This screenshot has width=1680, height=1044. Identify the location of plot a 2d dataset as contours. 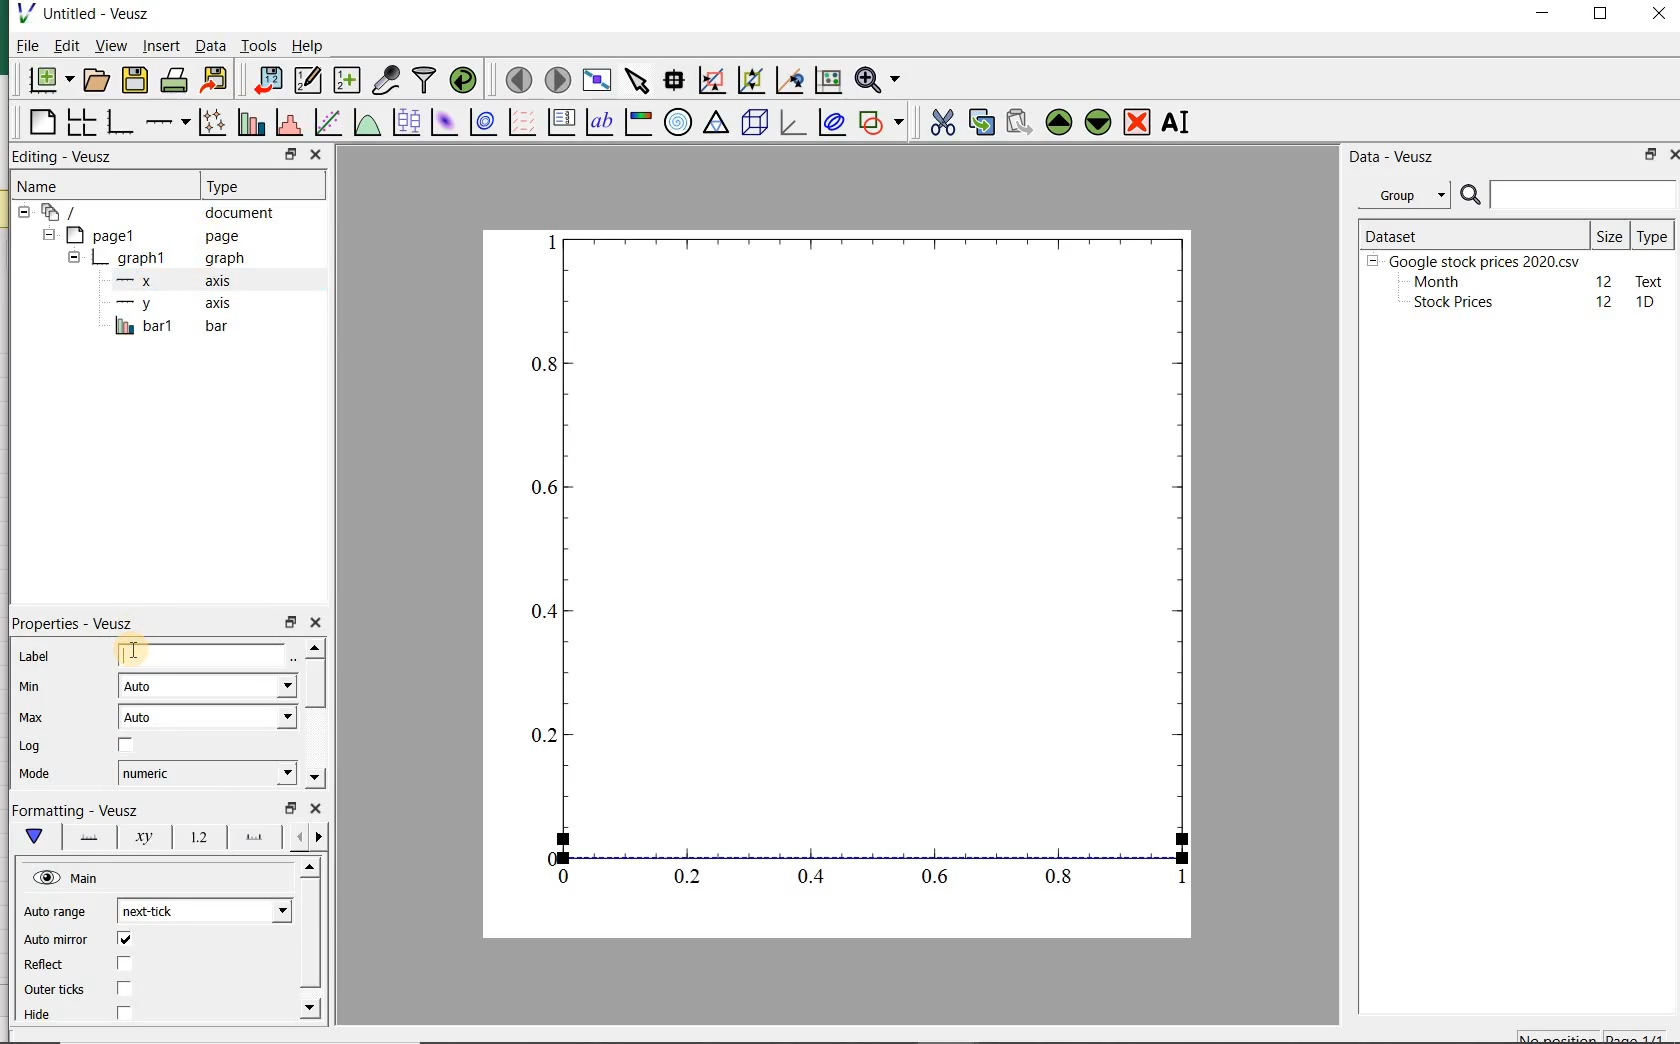
(480, 124).